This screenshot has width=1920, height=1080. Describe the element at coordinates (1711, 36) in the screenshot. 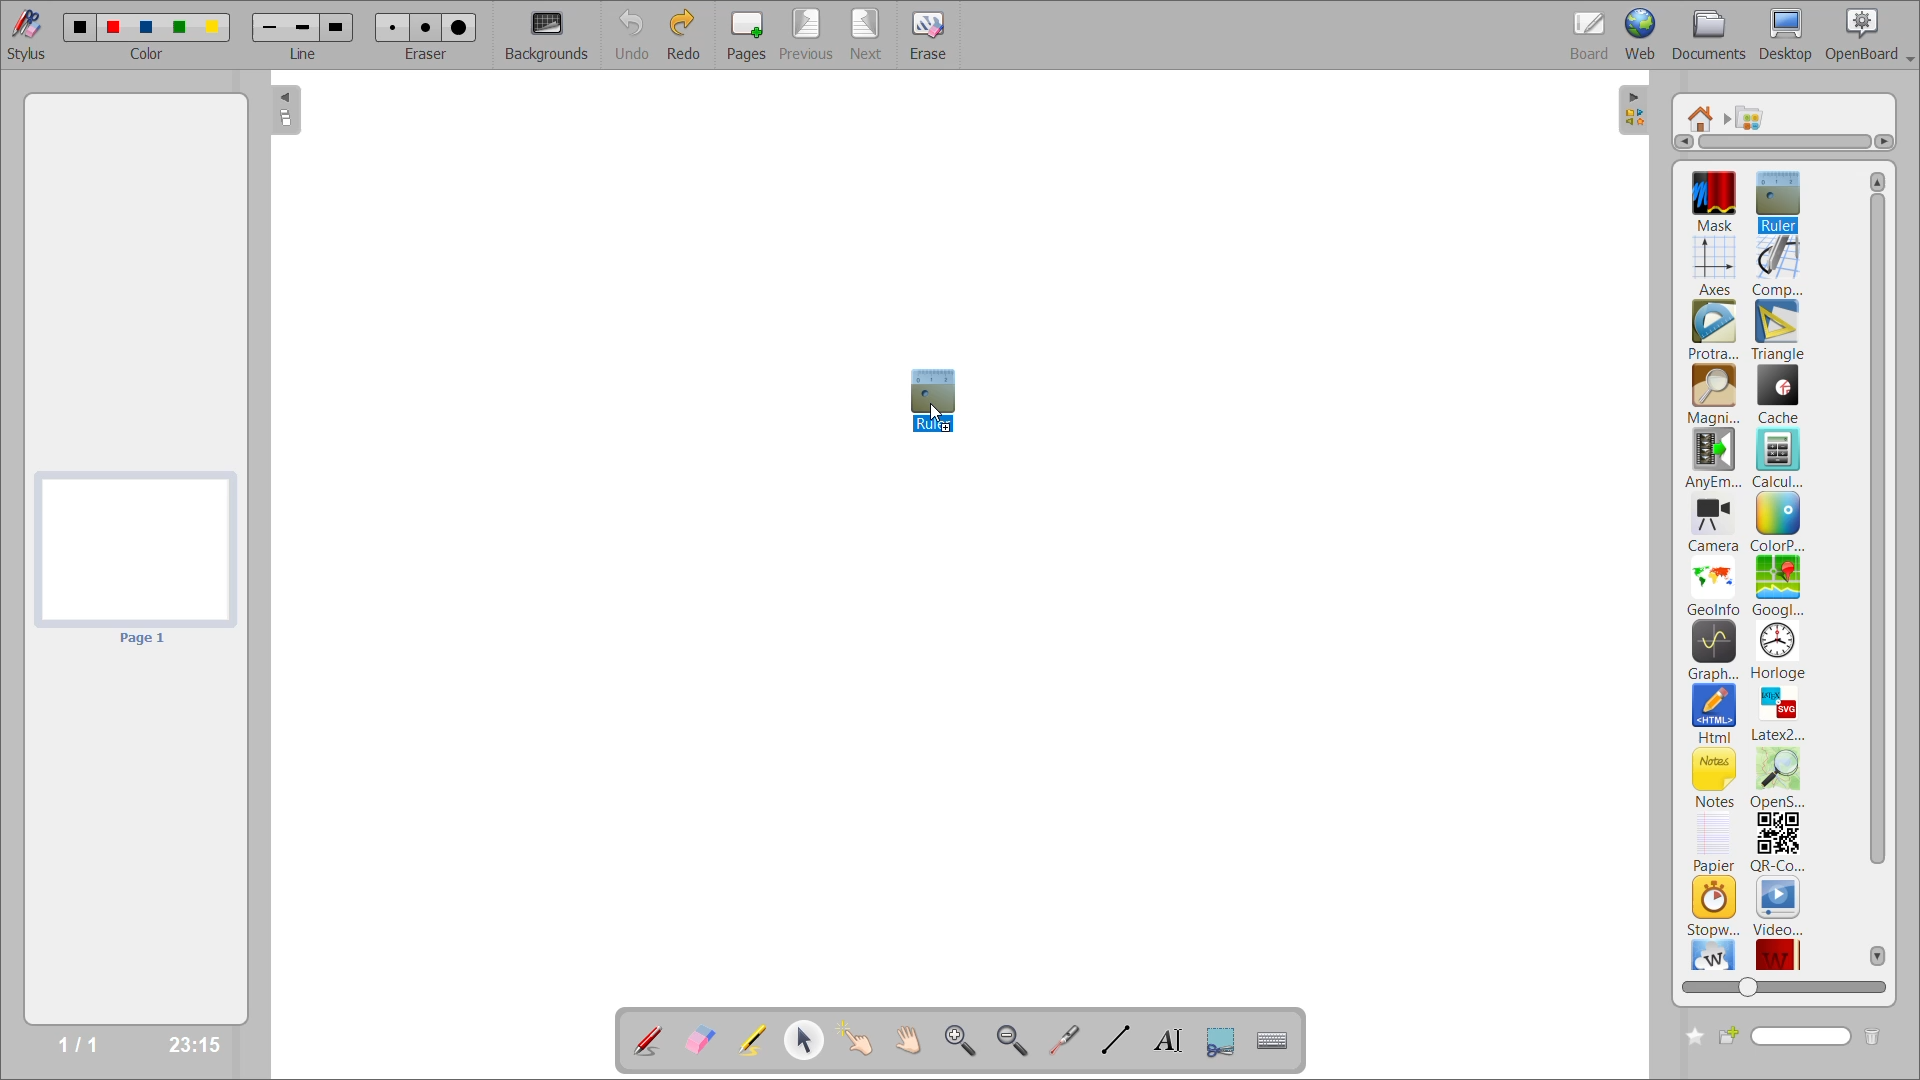

I see `documents` at that location.